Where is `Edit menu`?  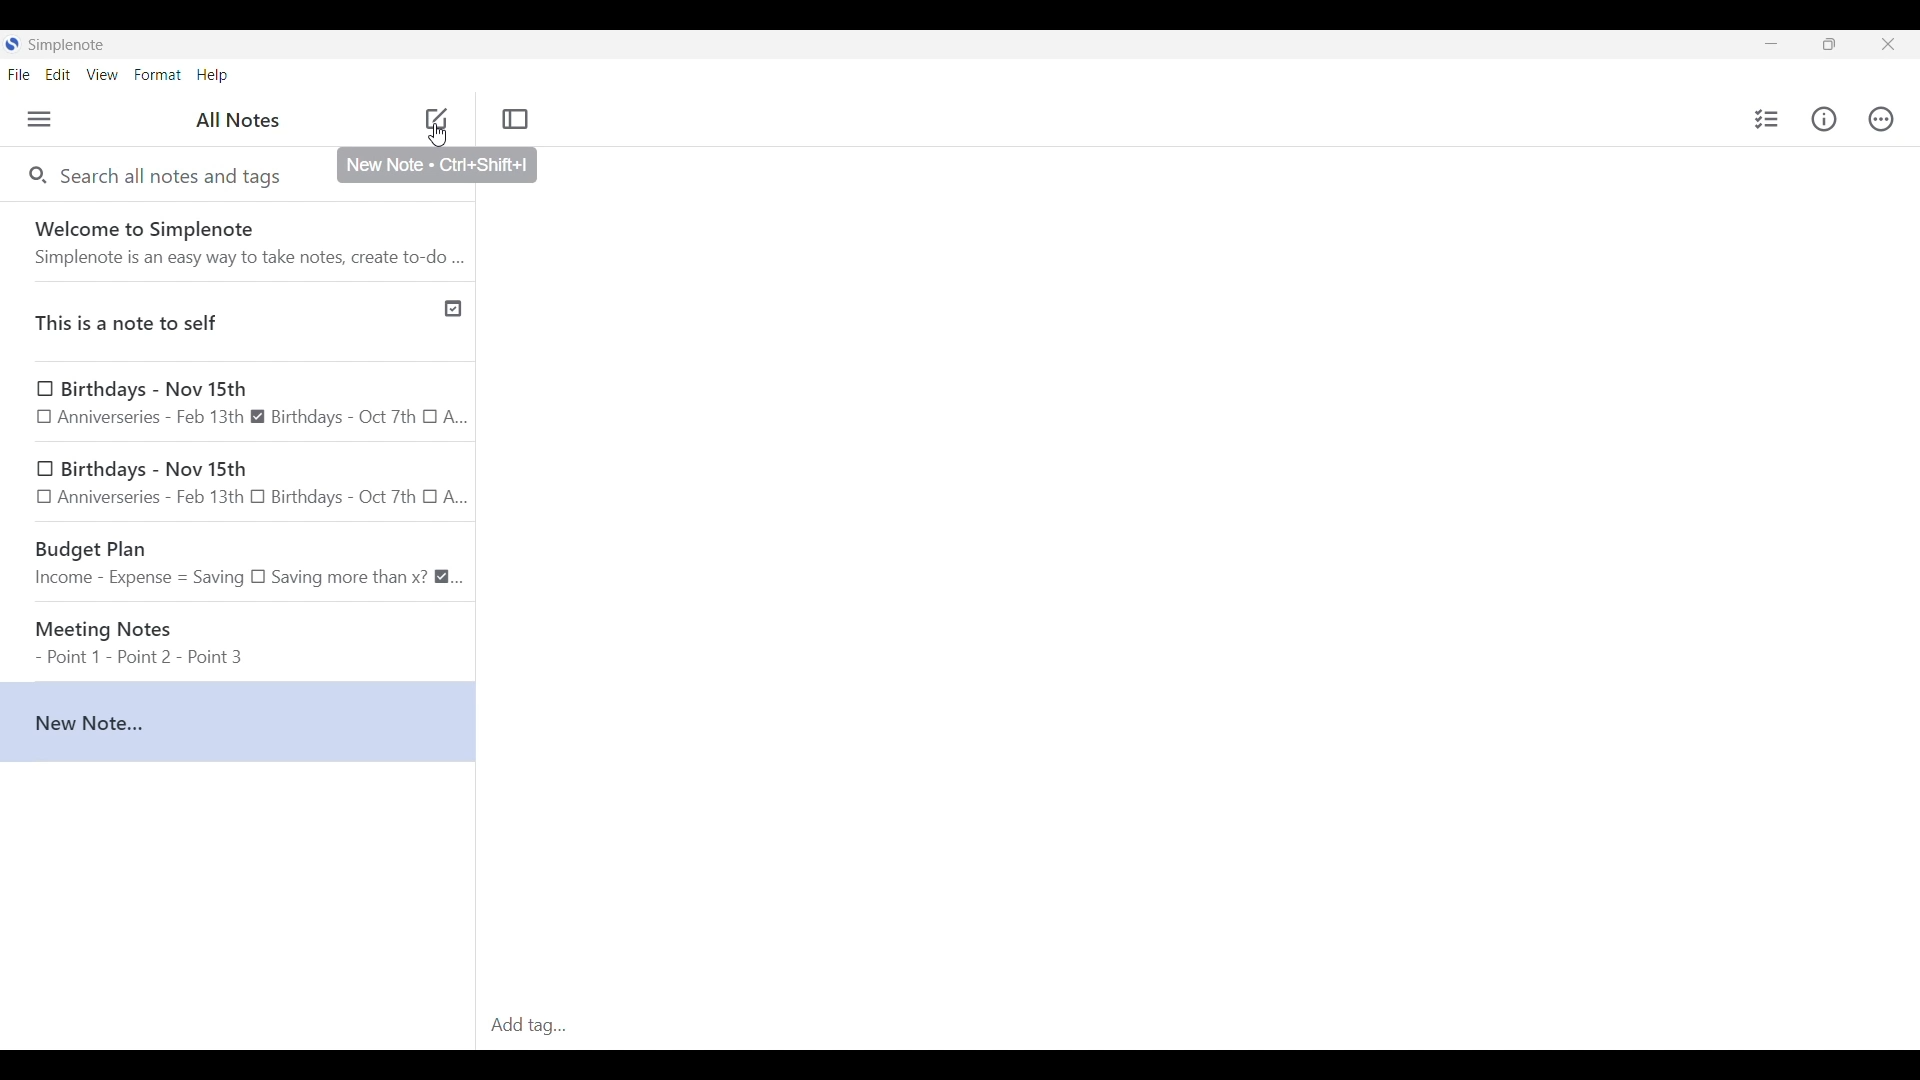 Edit menu is located at coordinates (58, 74).